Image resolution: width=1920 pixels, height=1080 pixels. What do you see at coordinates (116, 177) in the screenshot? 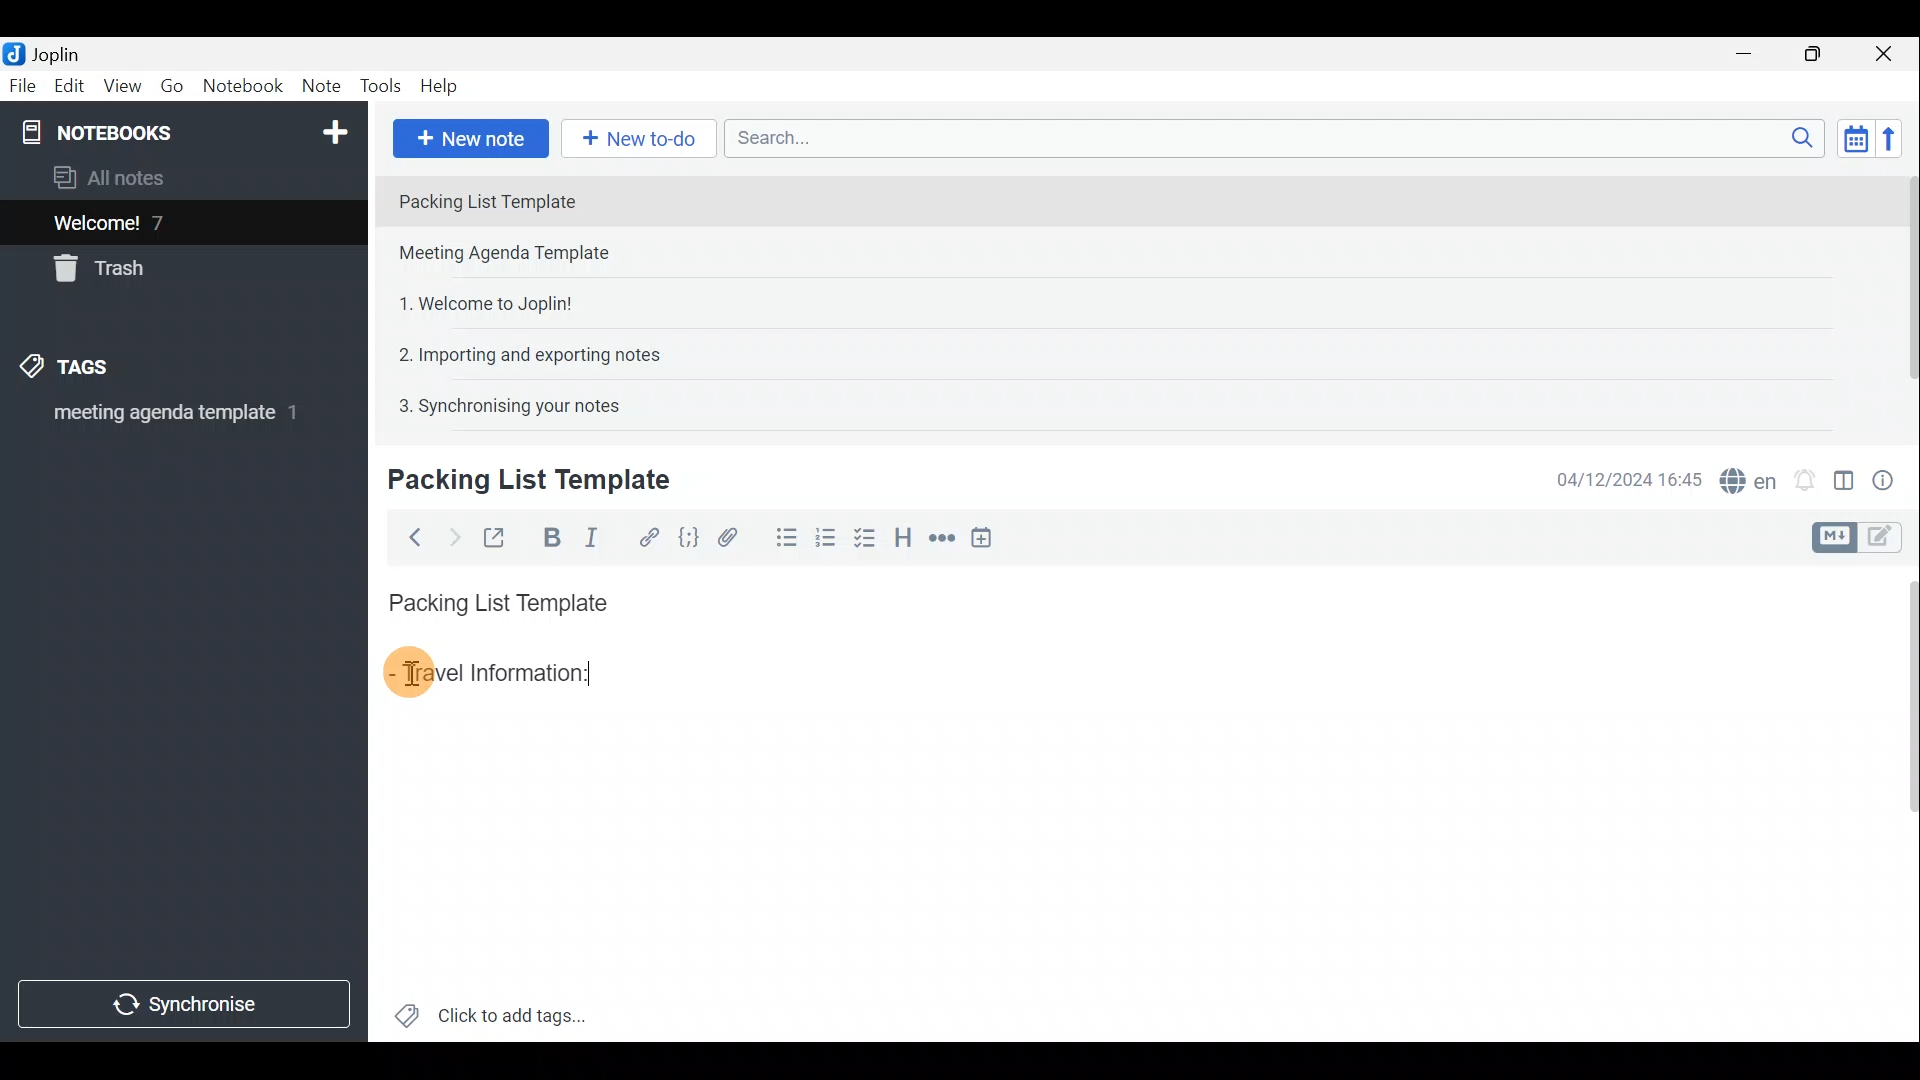
I see `All notes` at bounding box center [116, 177].